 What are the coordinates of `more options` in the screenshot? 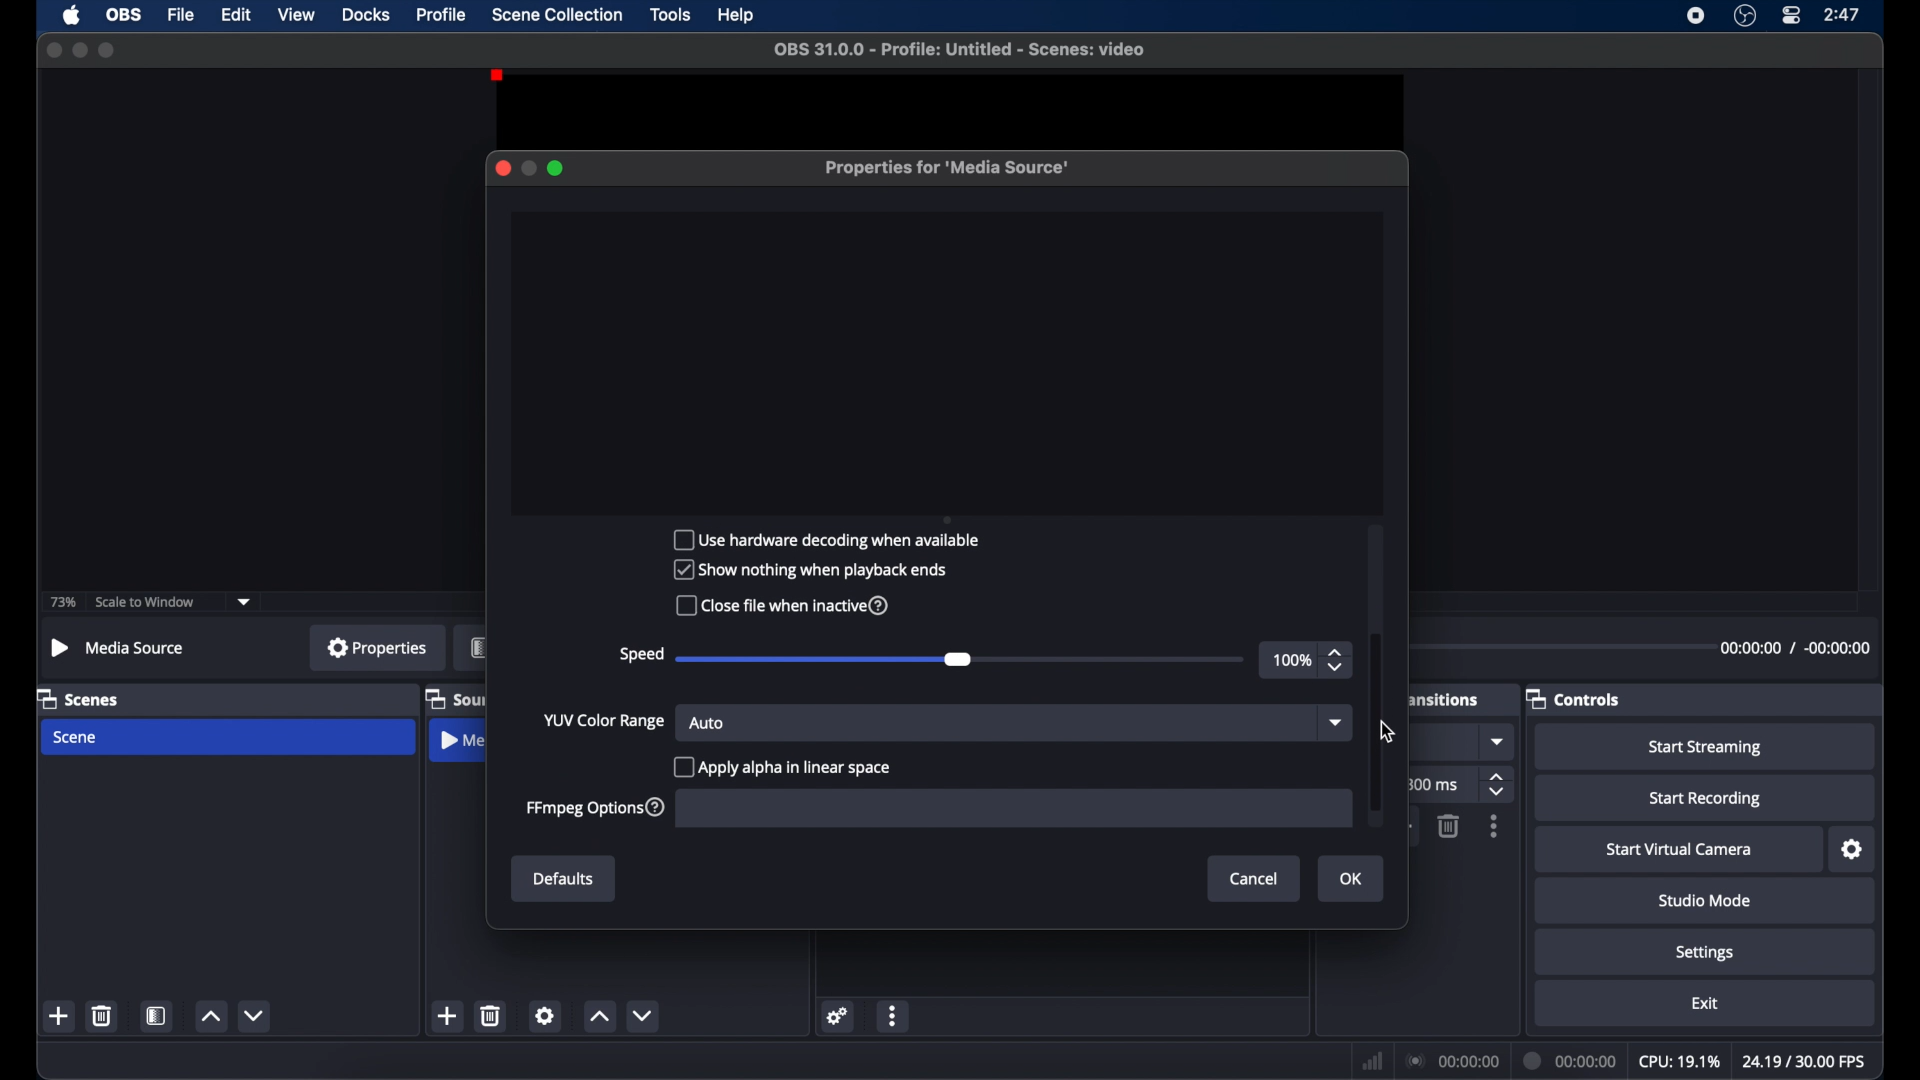 It's located at (1494, 826).